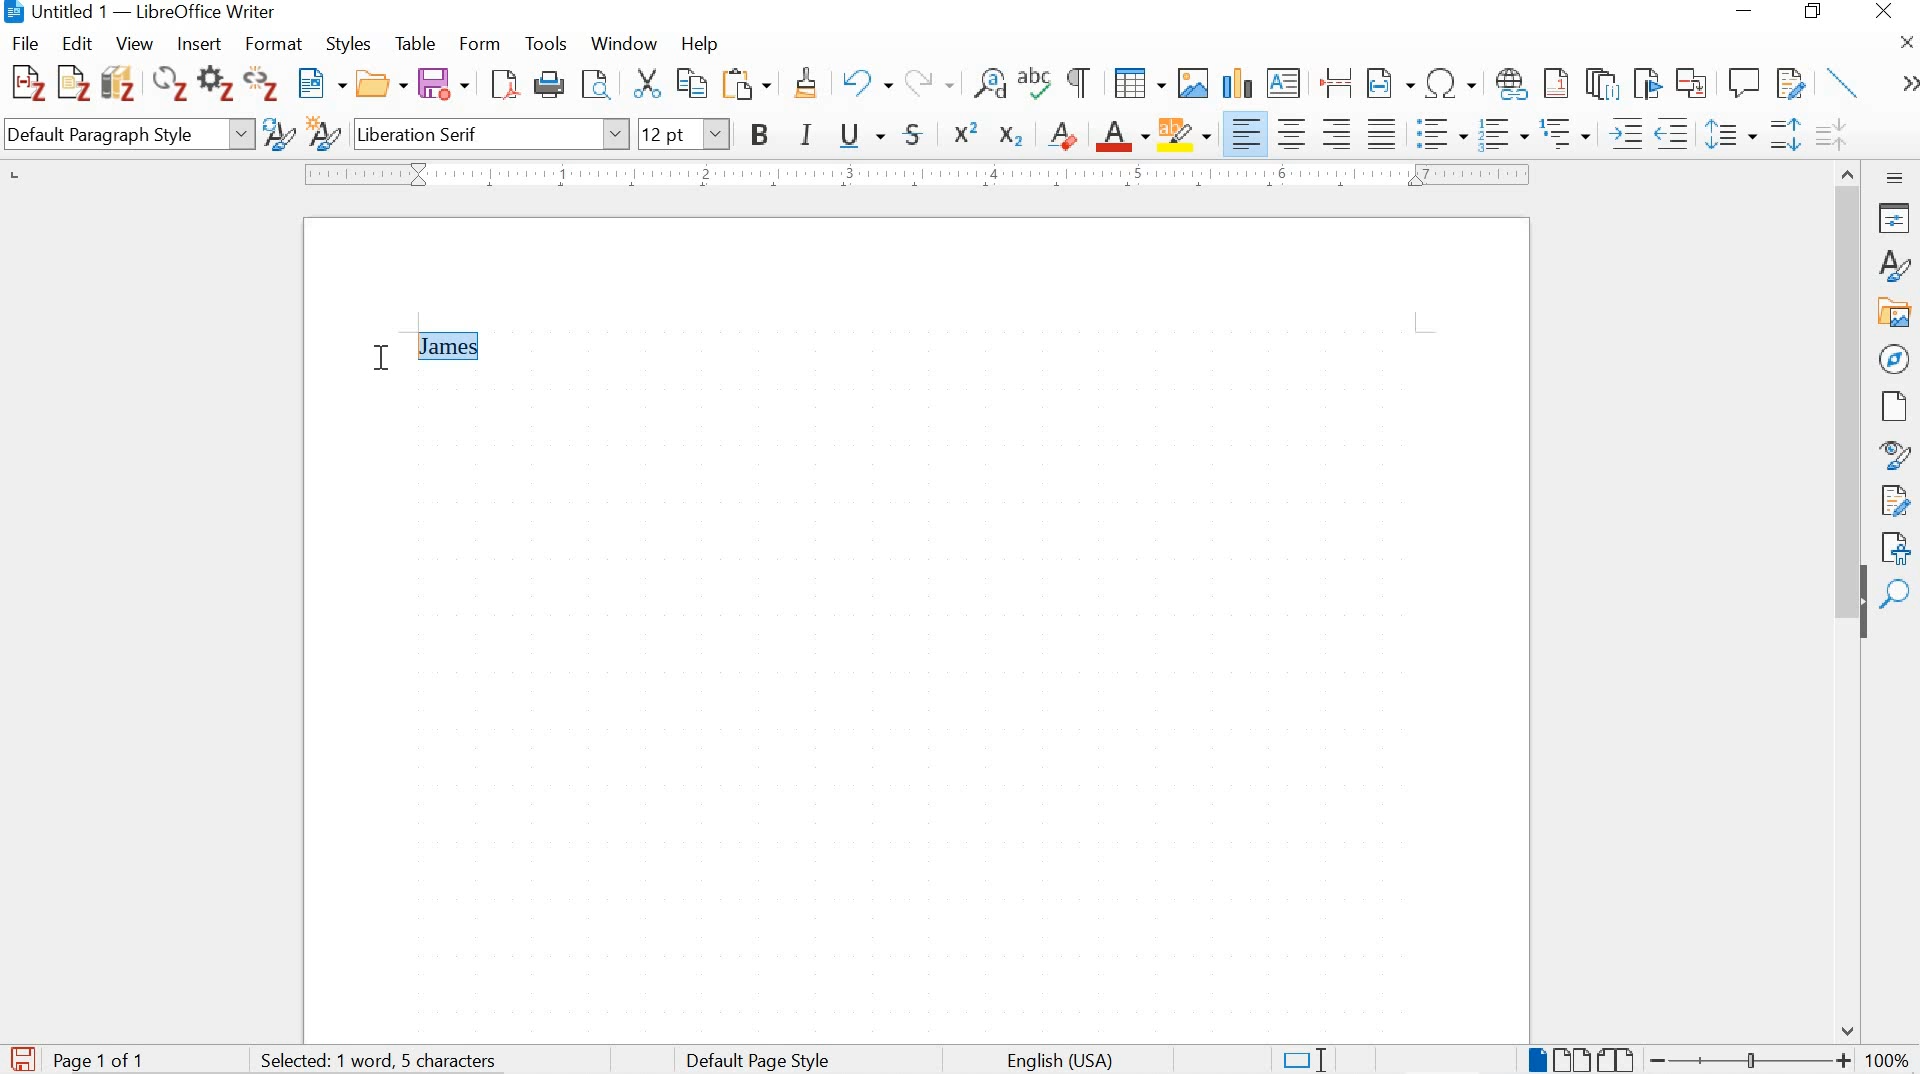 Image resolution: width=1920 pixels, height=1074 pixels. What do you see at coordinates (197, 45) in the screenshot?
I see `insert` at bounding box center [197, 45].